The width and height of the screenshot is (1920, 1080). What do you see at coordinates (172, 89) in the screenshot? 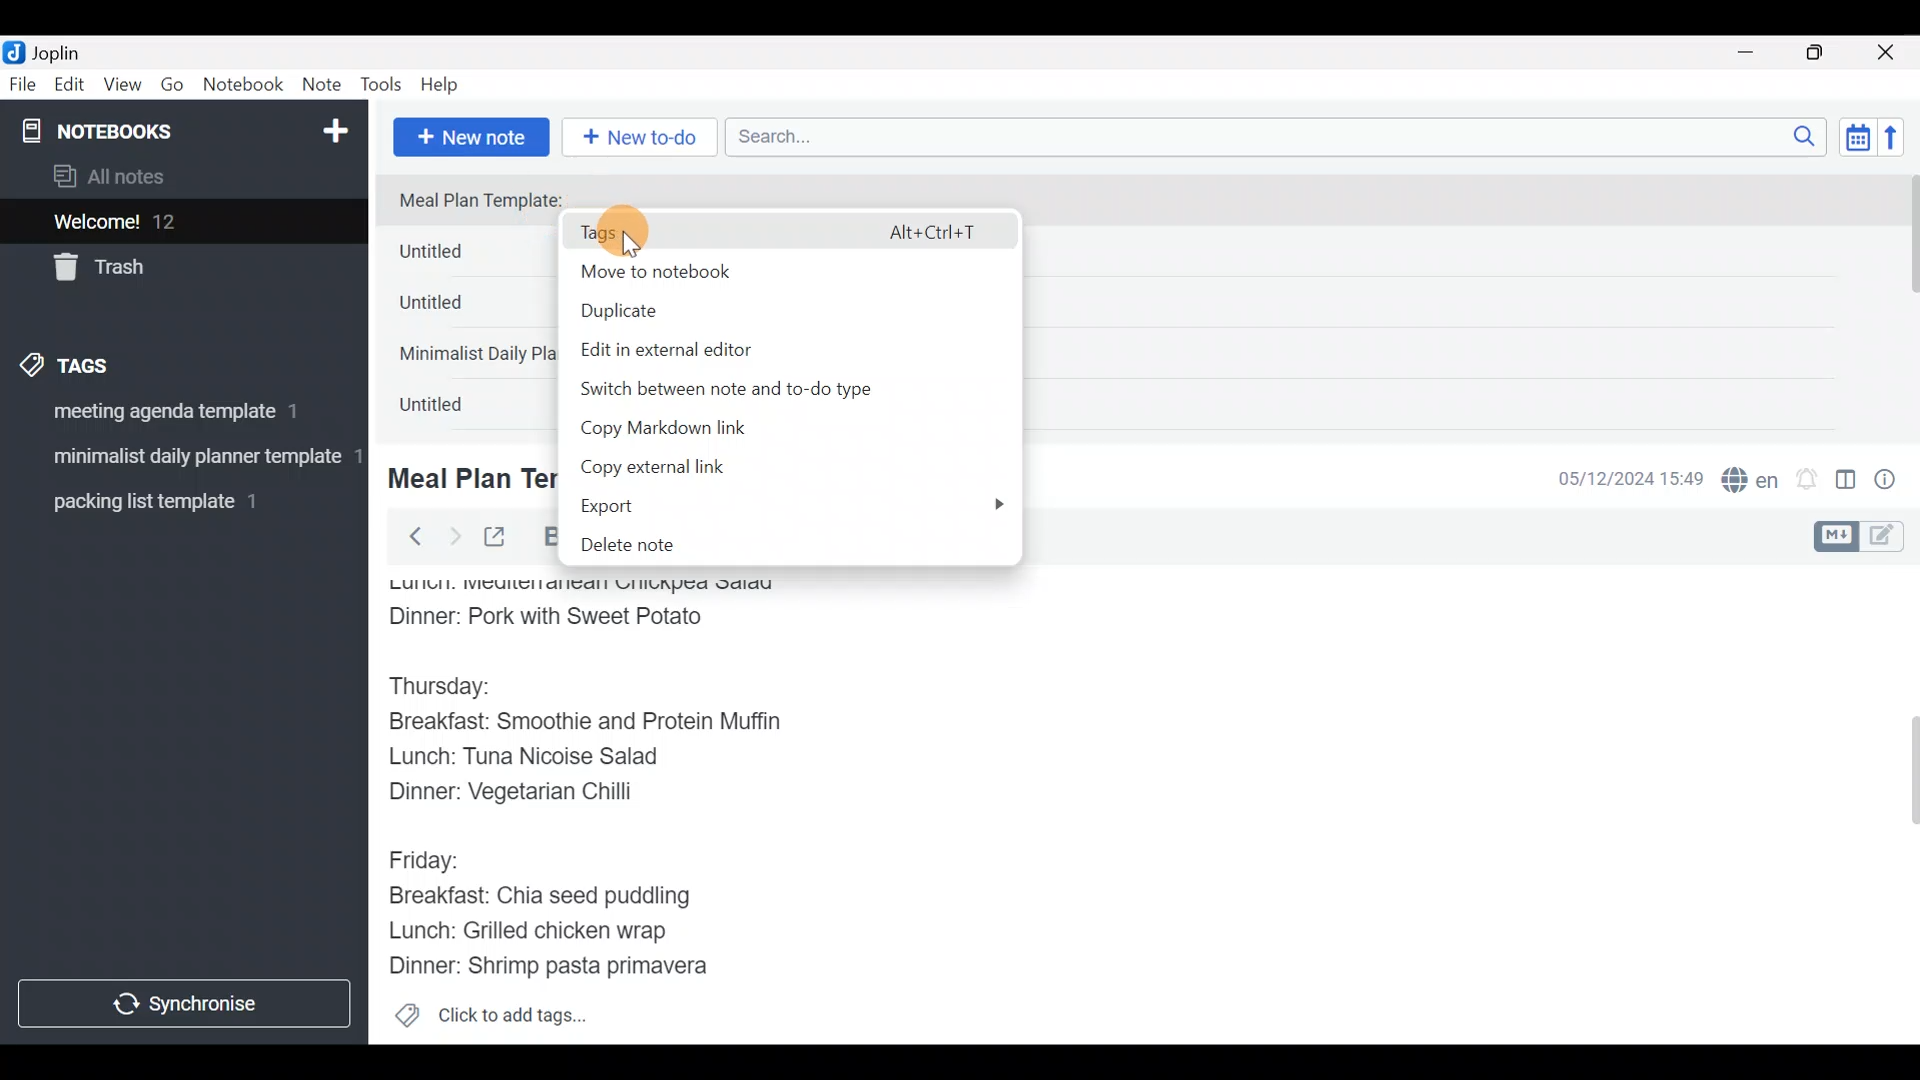
I see `Go` at bounding box center [172, 89].